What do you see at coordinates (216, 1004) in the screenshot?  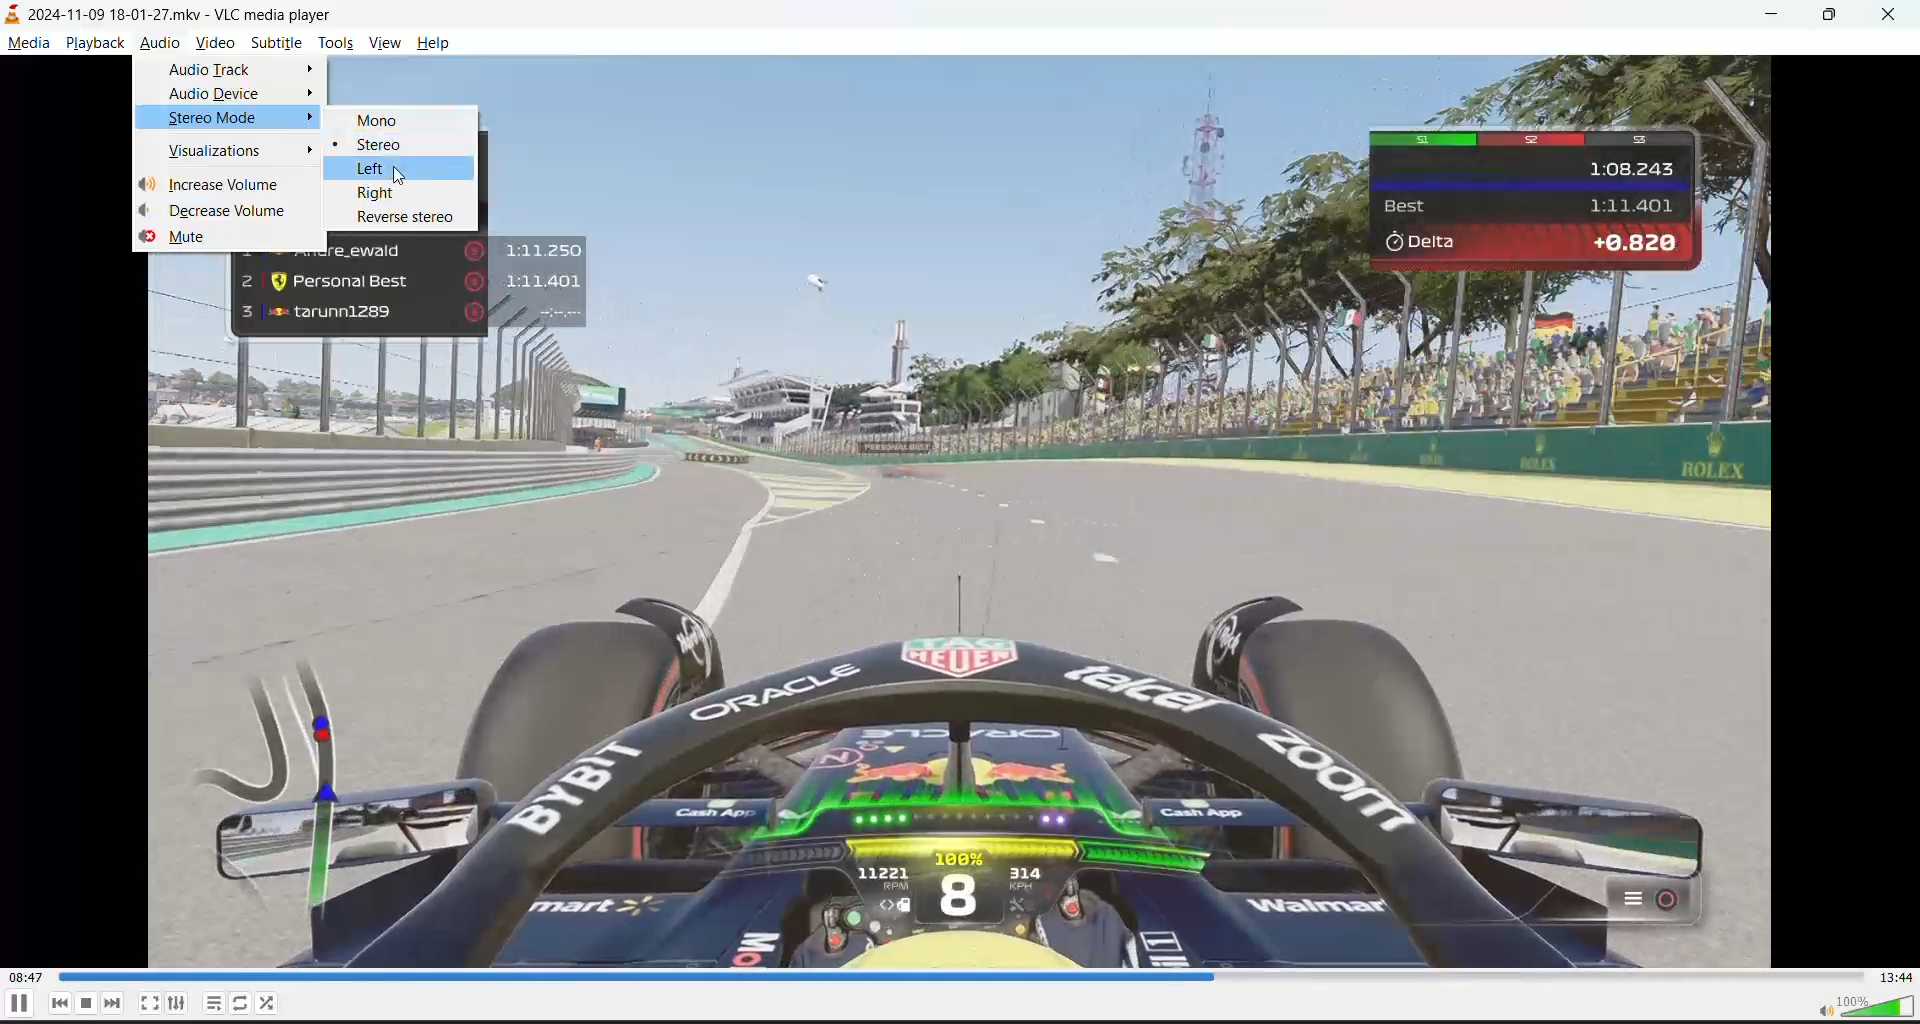 I see `playlists` at bounding box center [216, 1004].